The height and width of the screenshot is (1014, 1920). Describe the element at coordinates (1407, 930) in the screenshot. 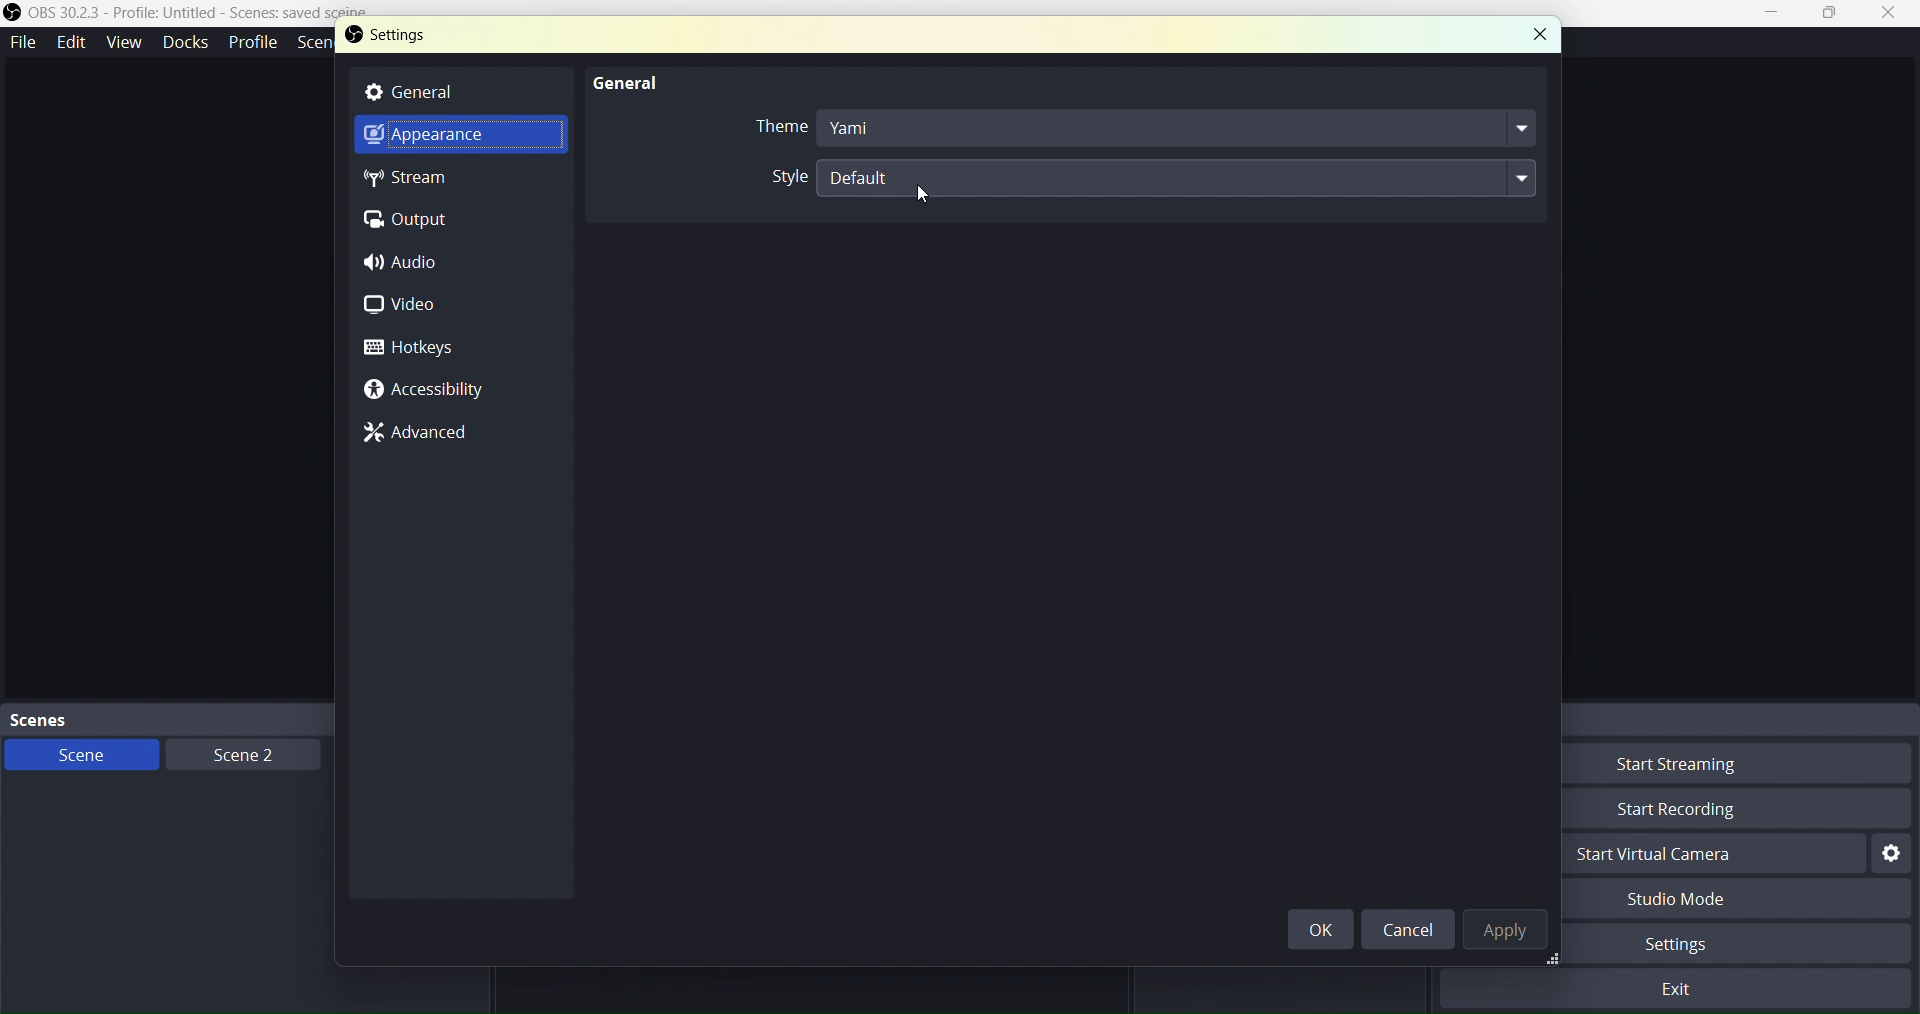

I see `Cancel` at that location.